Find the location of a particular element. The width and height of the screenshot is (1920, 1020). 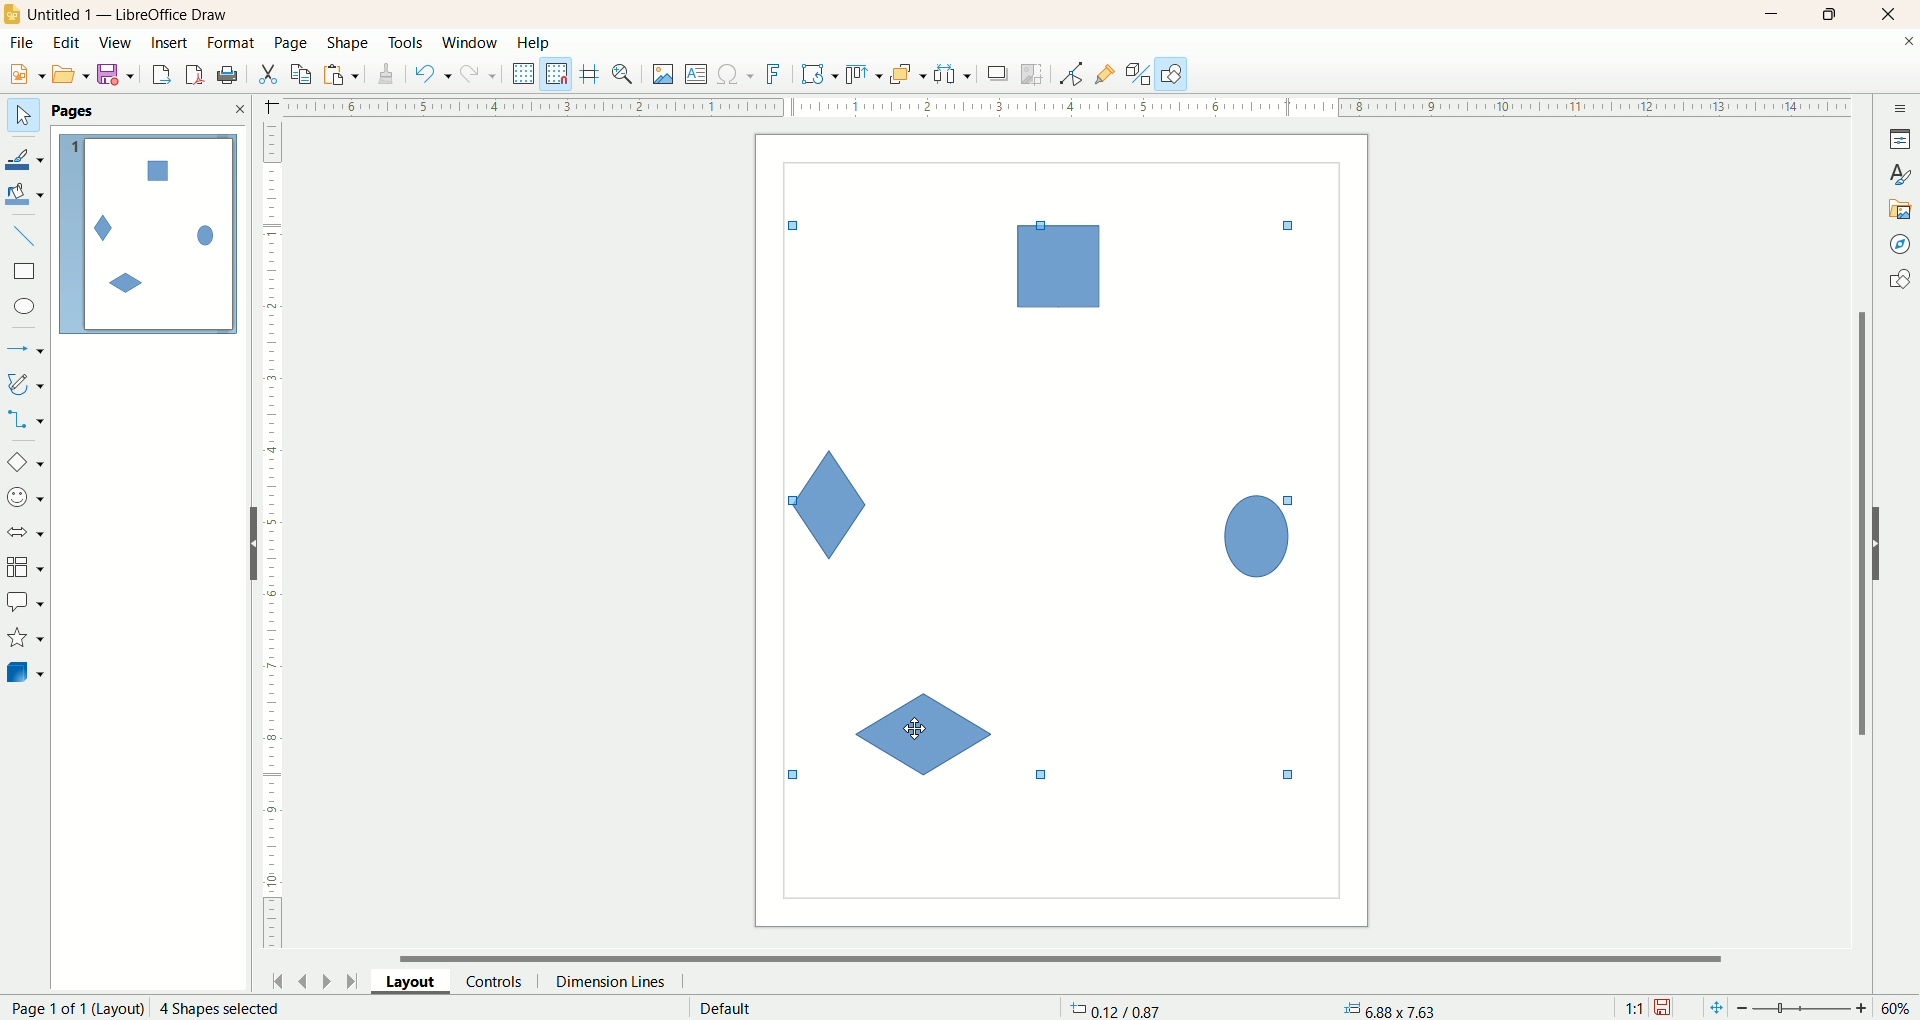

redo is located at coordinates (483, 73).